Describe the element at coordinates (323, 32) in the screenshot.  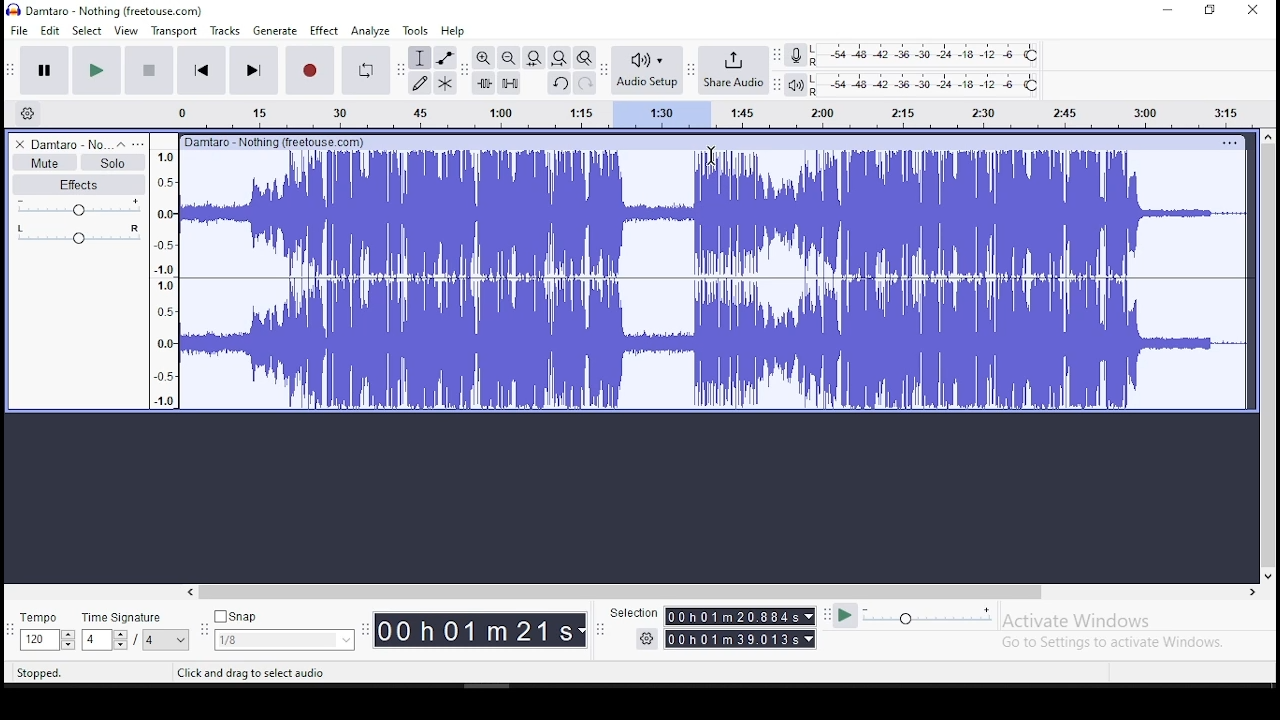
I see `effect` at that location.